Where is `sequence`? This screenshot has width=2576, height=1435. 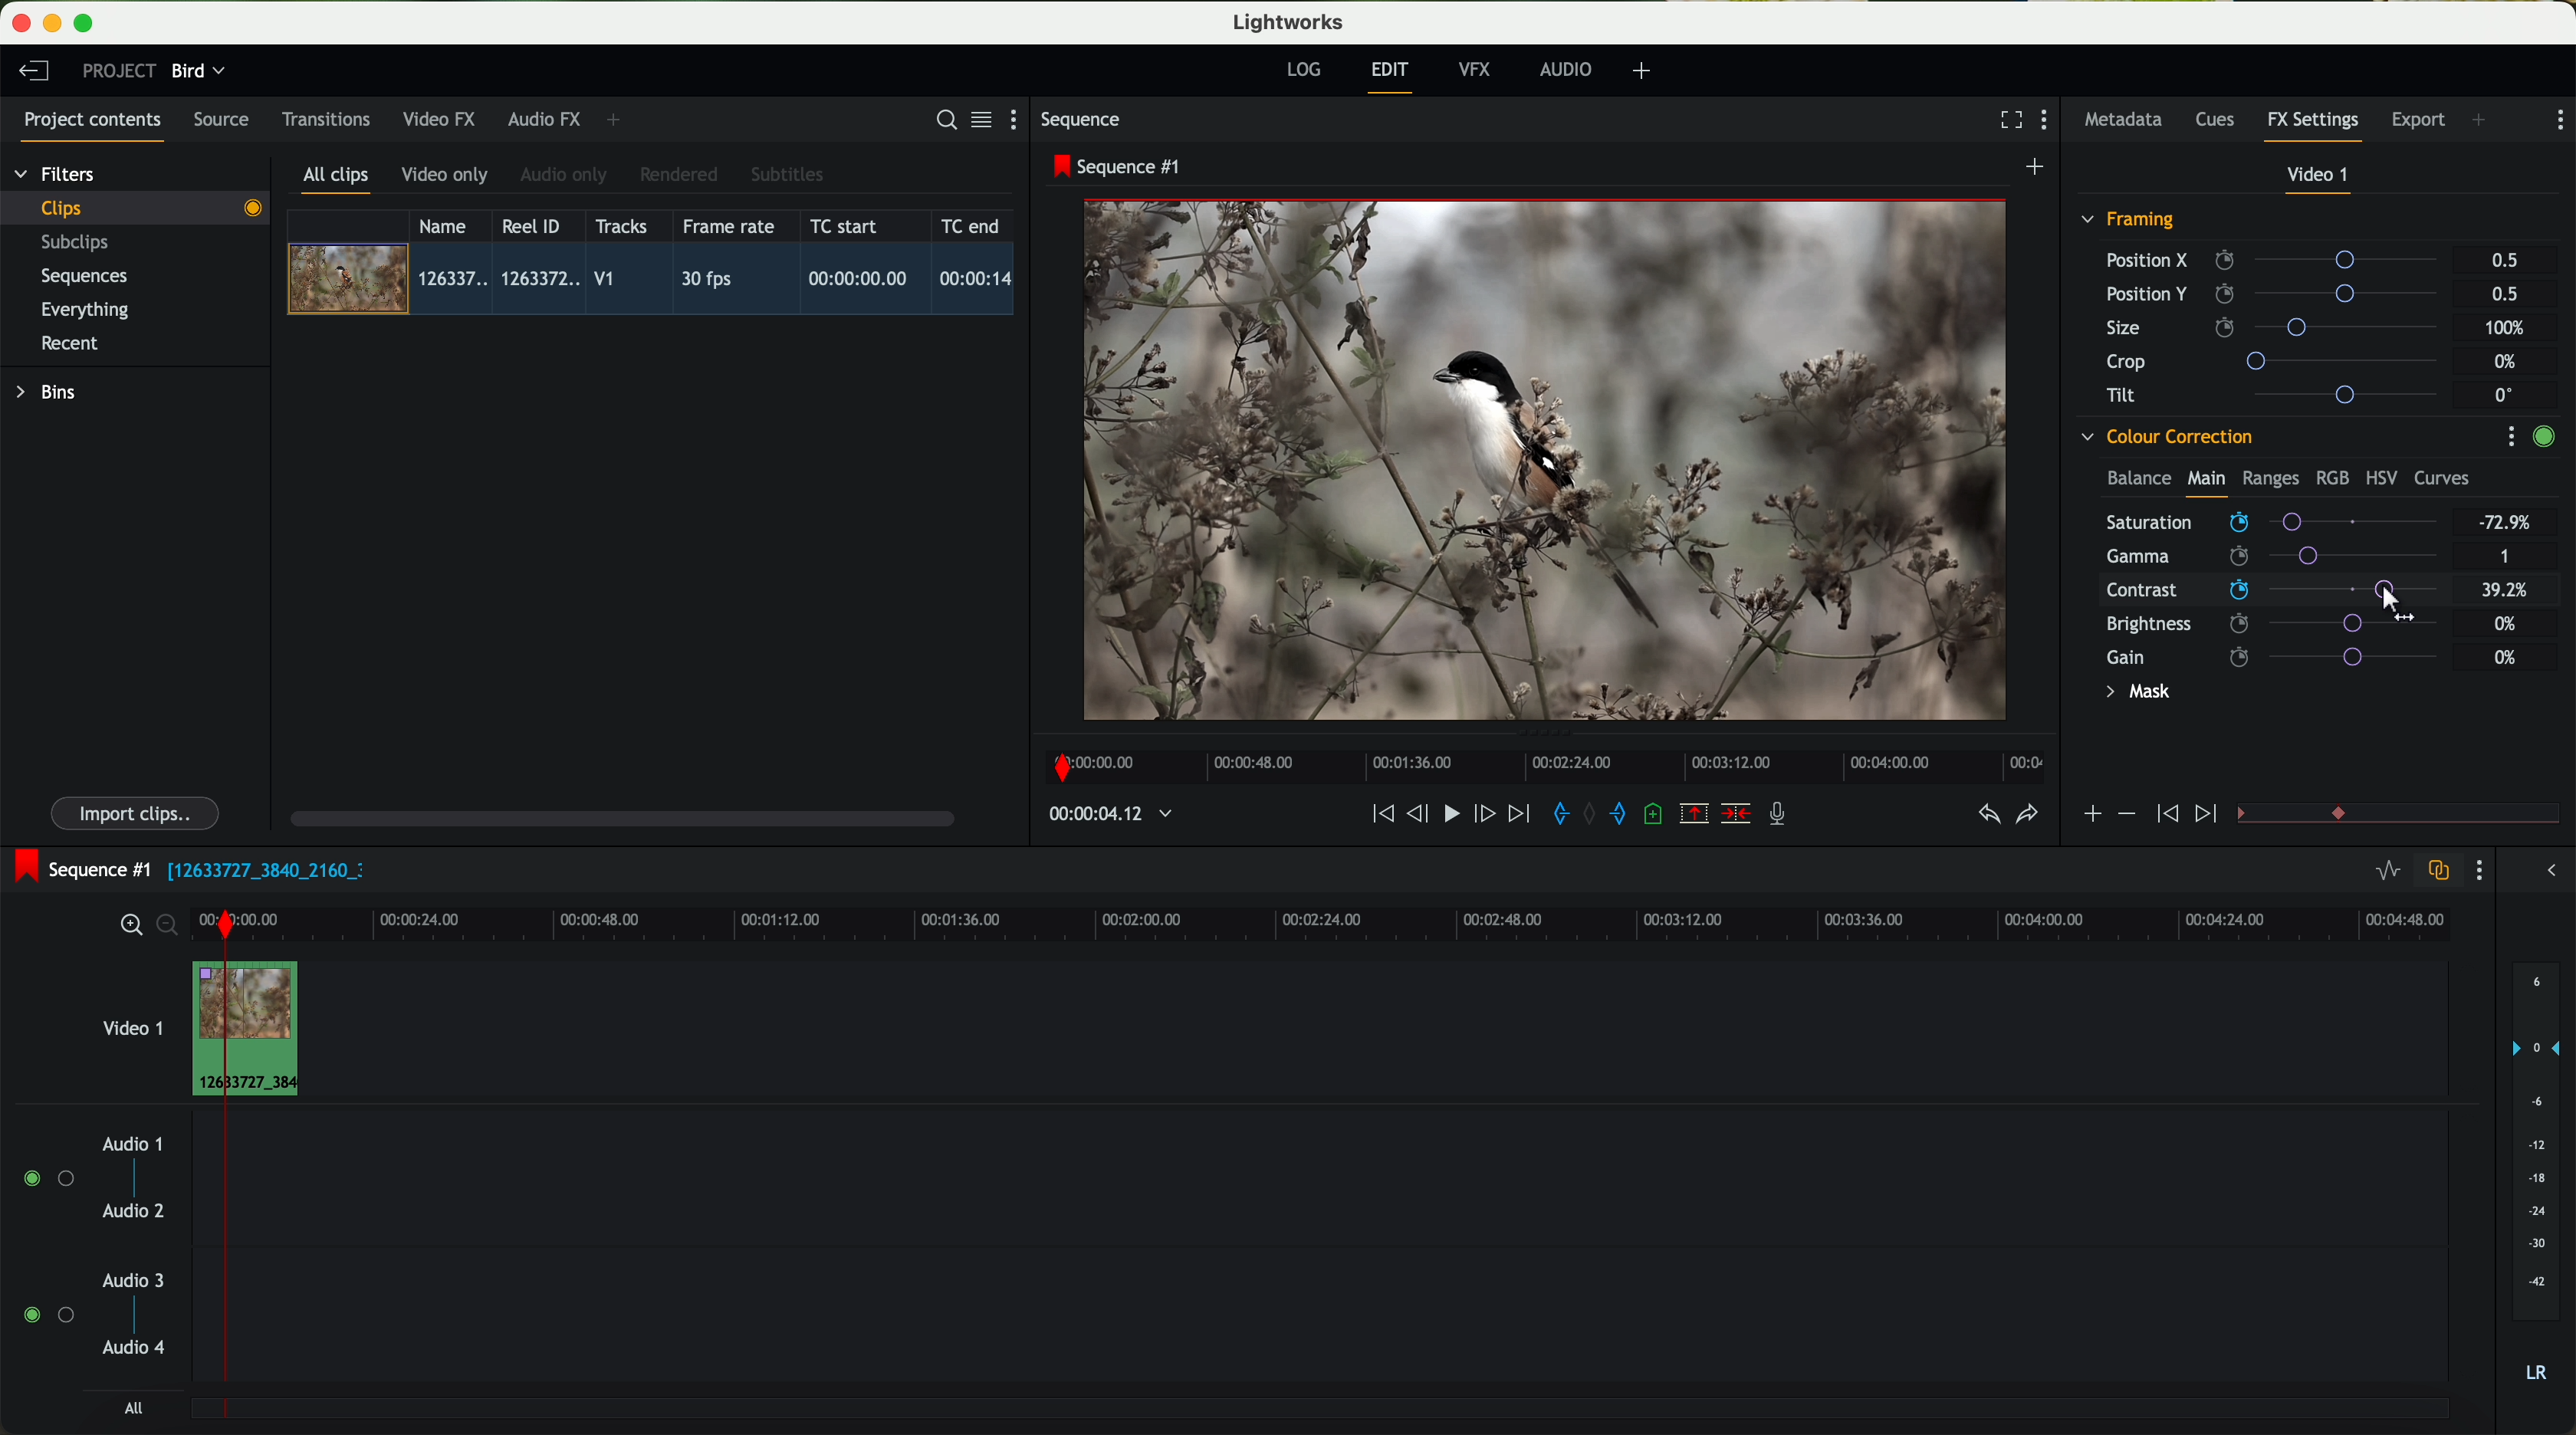
sequence is located at coordinates (1081, 120).